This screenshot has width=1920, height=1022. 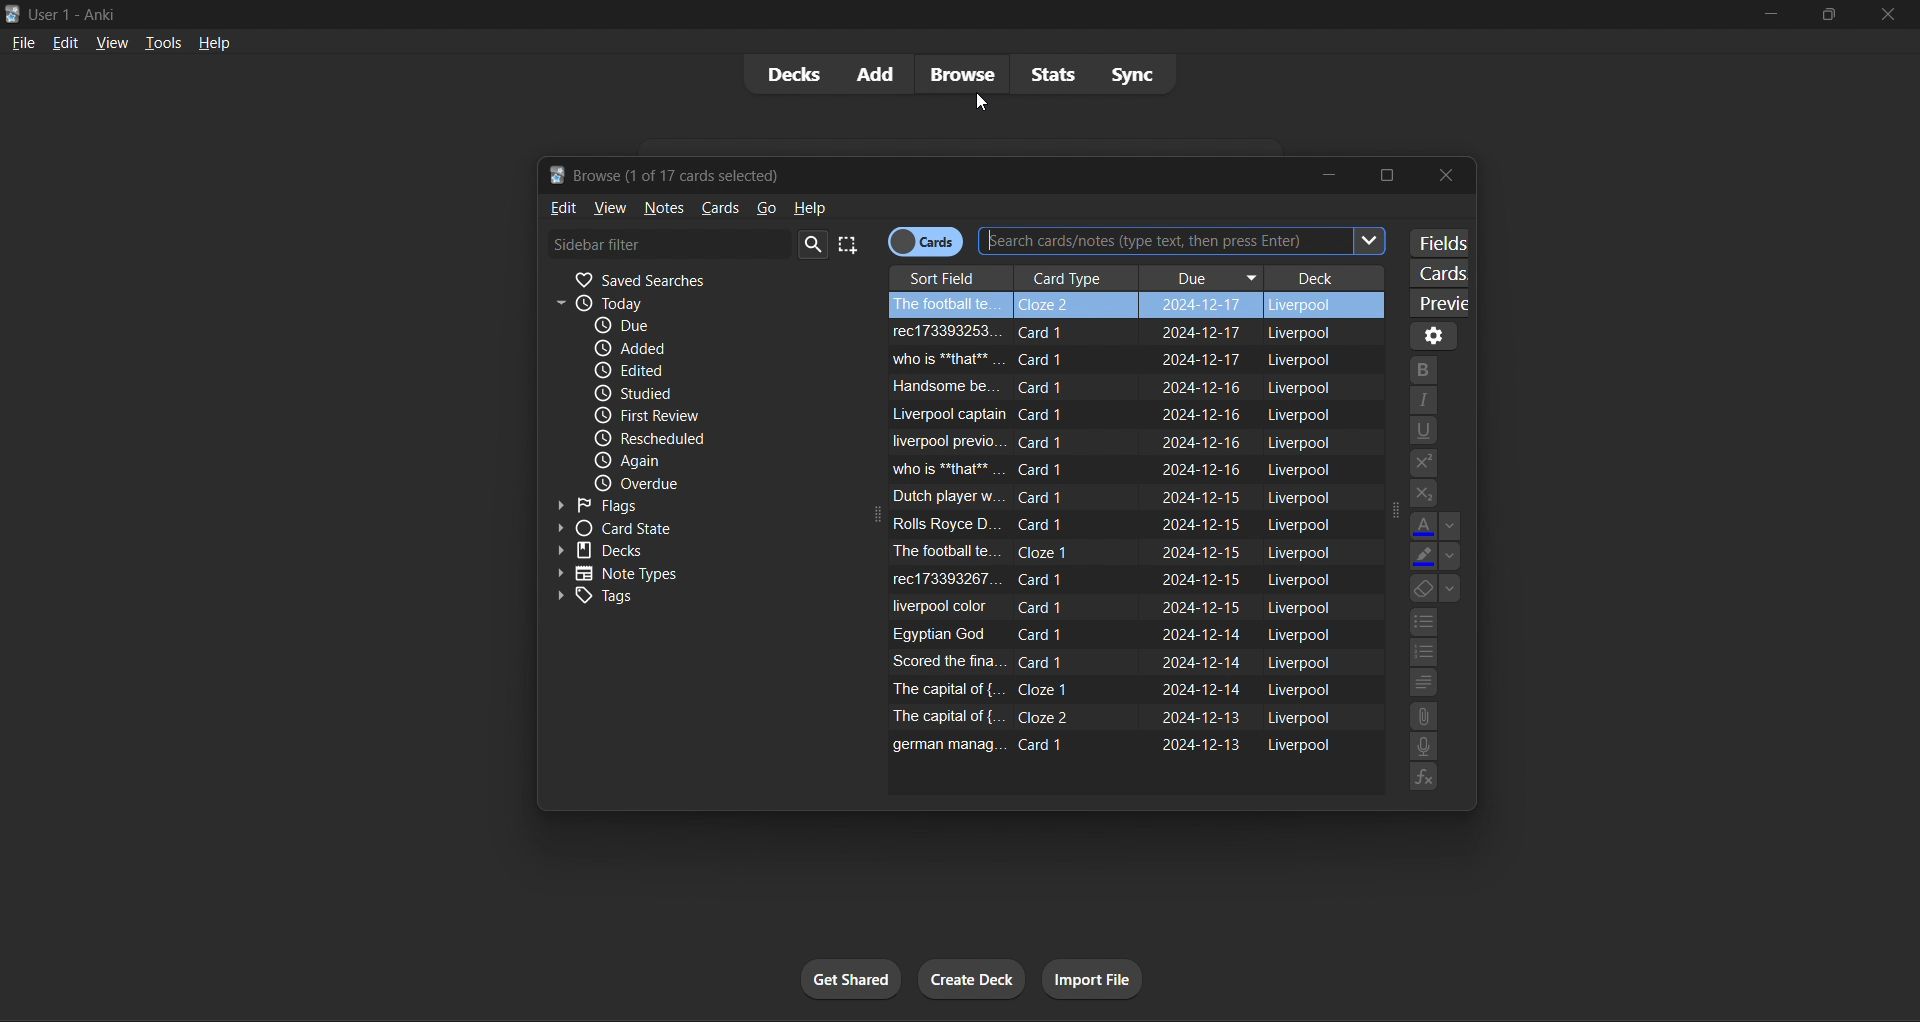 I want to click on liverpool, so click(x=1306, y=635).